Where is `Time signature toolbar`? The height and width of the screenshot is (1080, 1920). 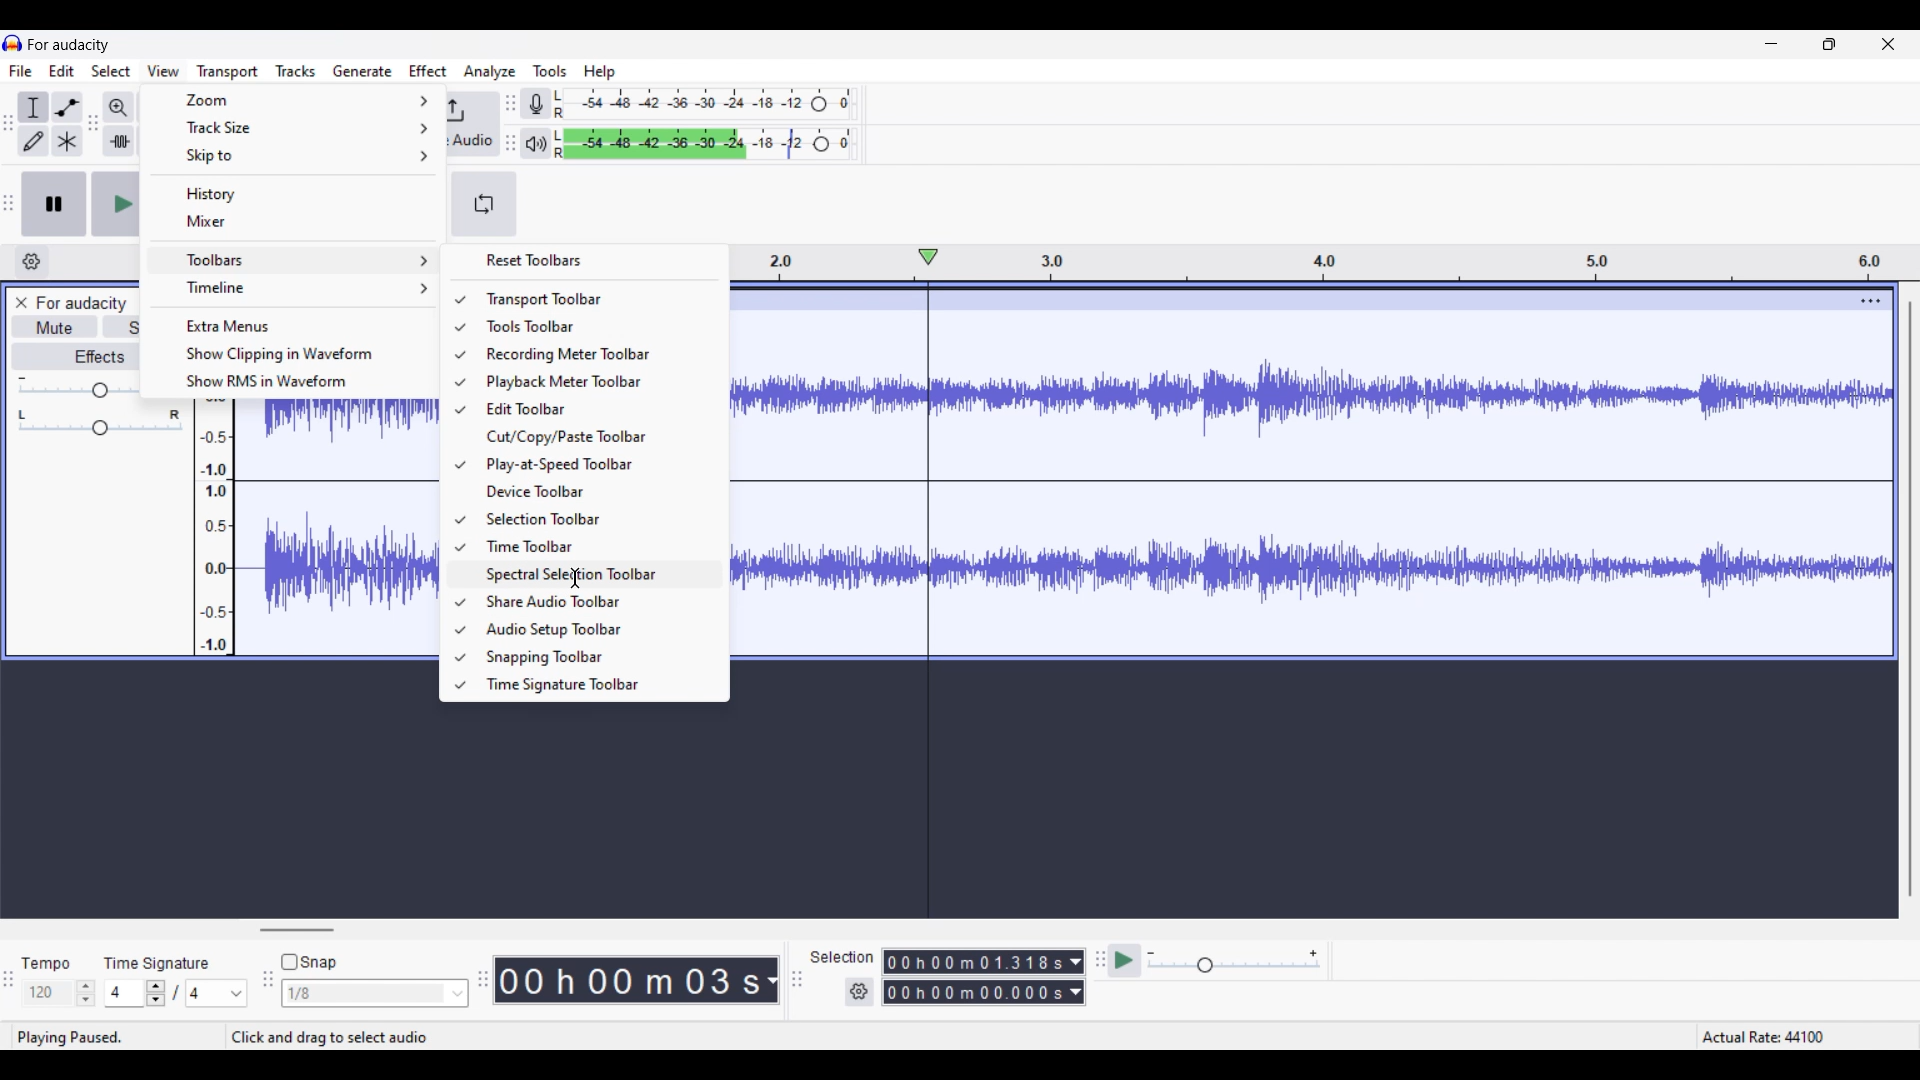 Time signature toolbar is located at coordinates (594, 685).